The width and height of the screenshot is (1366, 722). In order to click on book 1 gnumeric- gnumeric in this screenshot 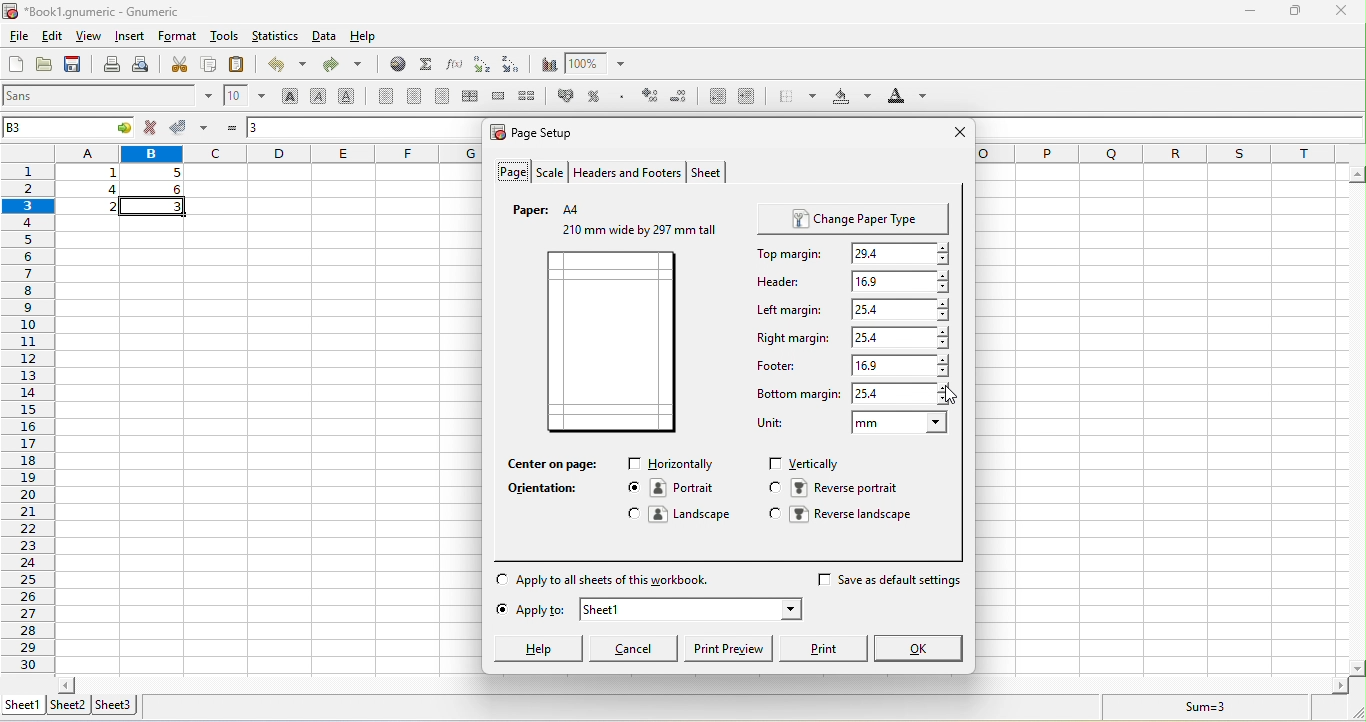, I will do `click(102, 10)`.